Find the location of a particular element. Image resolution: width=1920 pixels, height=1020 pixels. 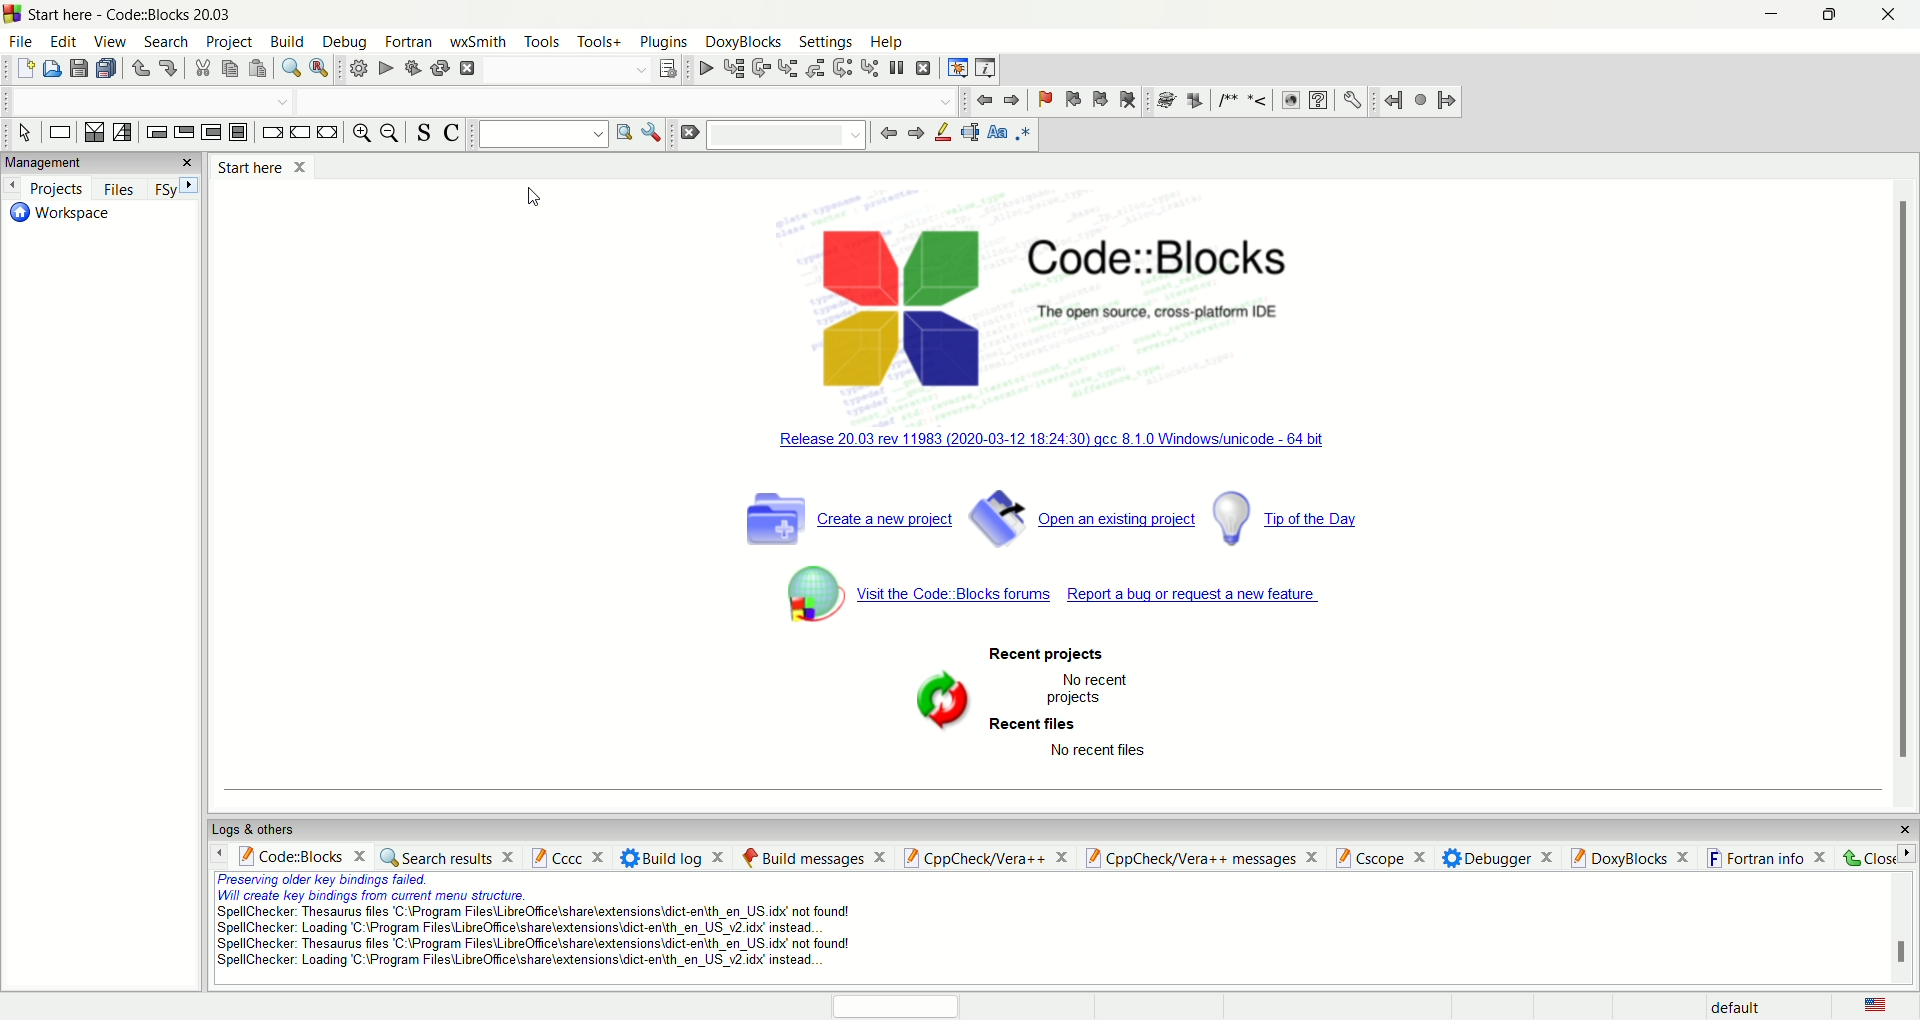

previous bookmark is located at coordinates (1071, 98).